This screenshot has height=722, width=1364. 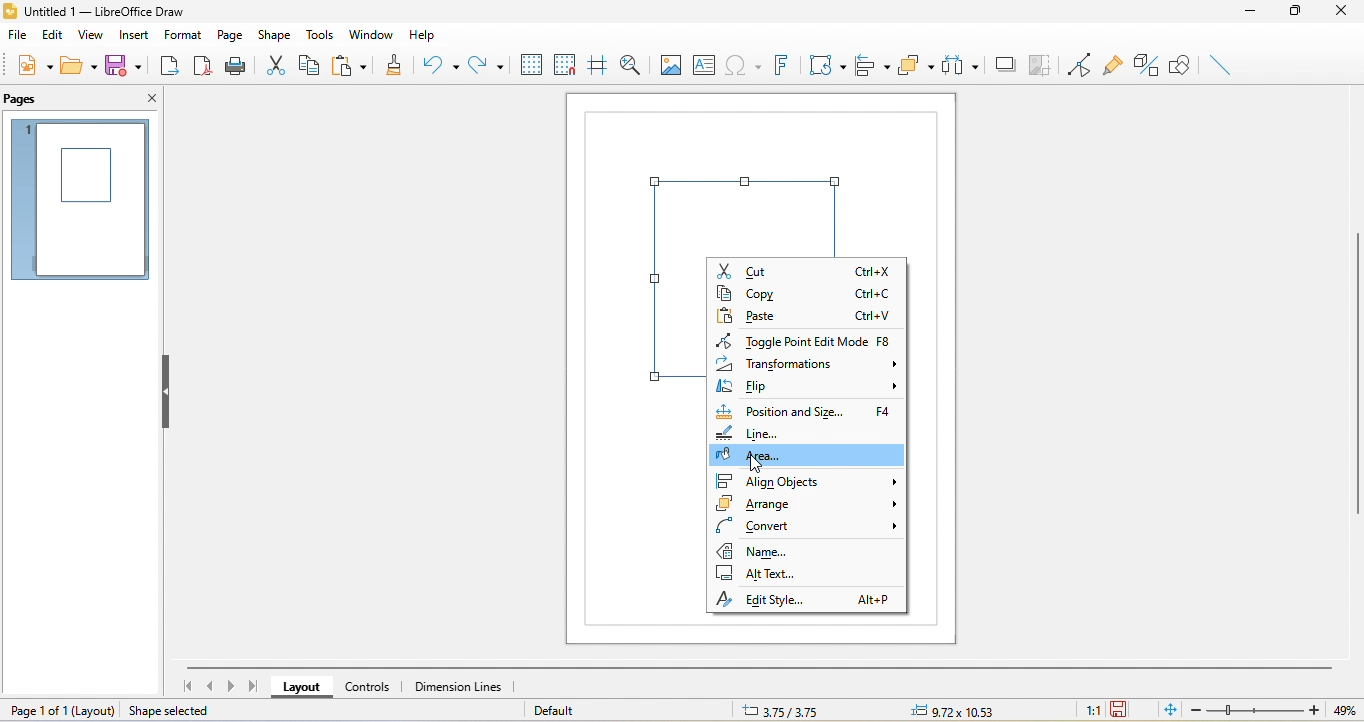 I want to click on copy, so click(x=309, y=64).